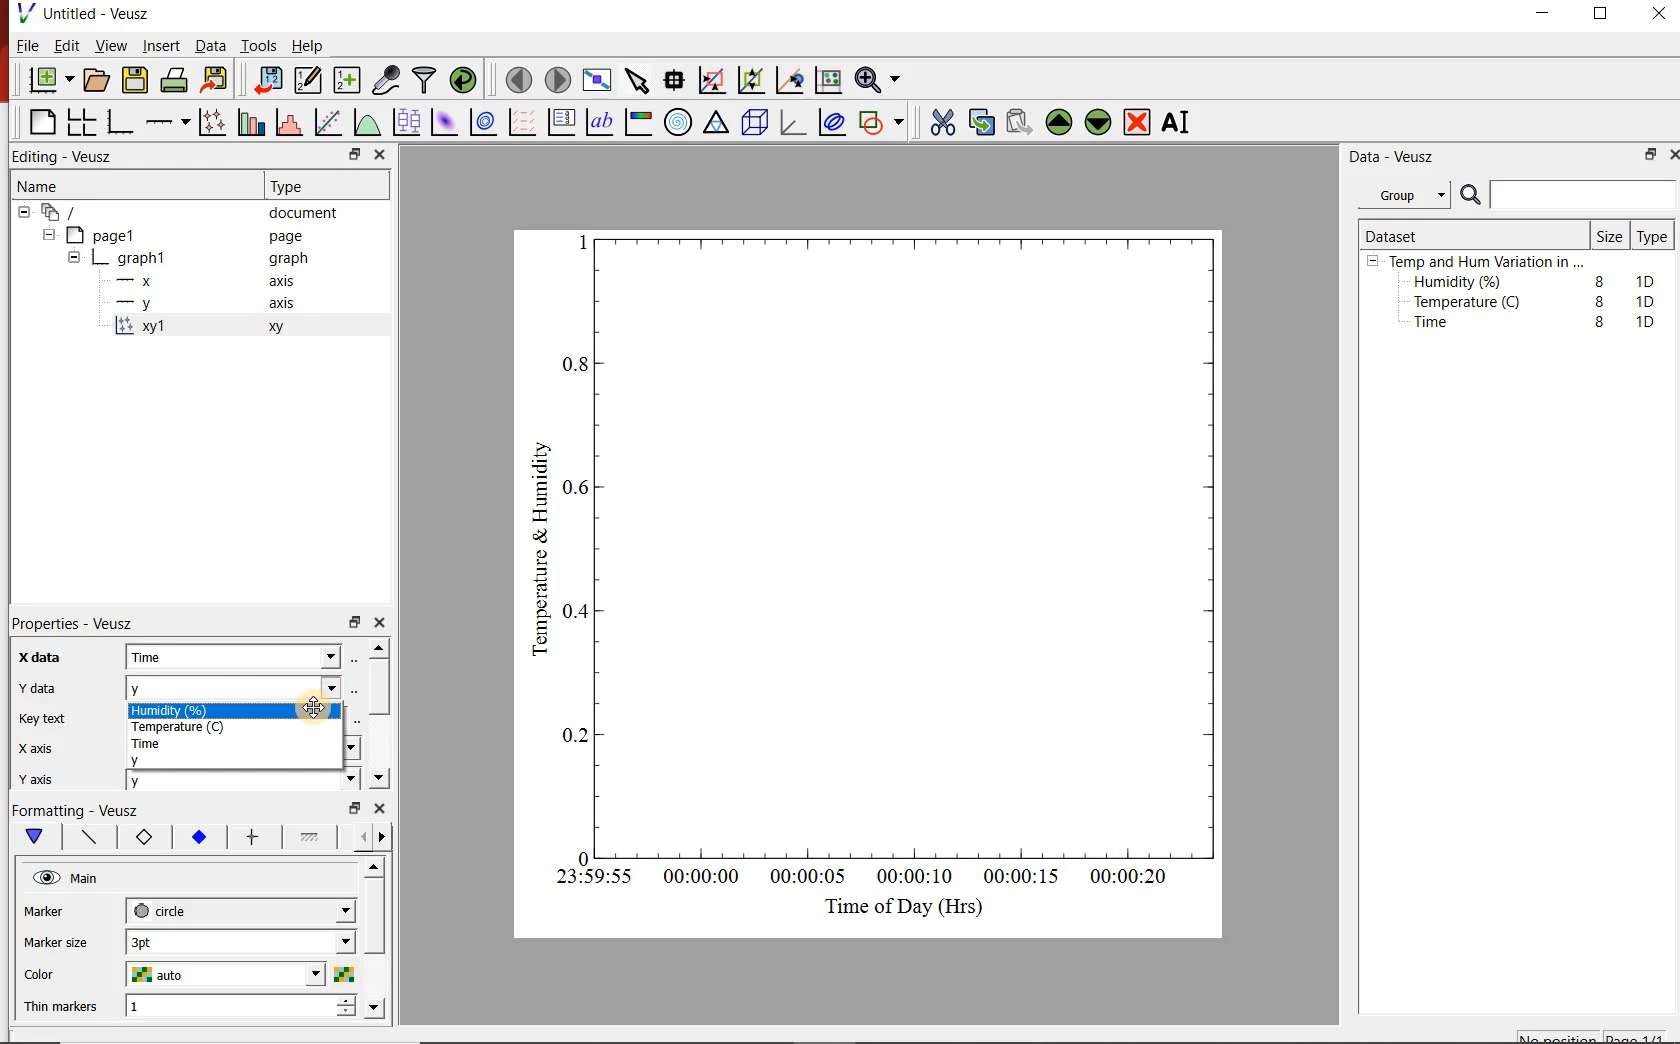  I want to click on y data dropdown, so click(300, 689).